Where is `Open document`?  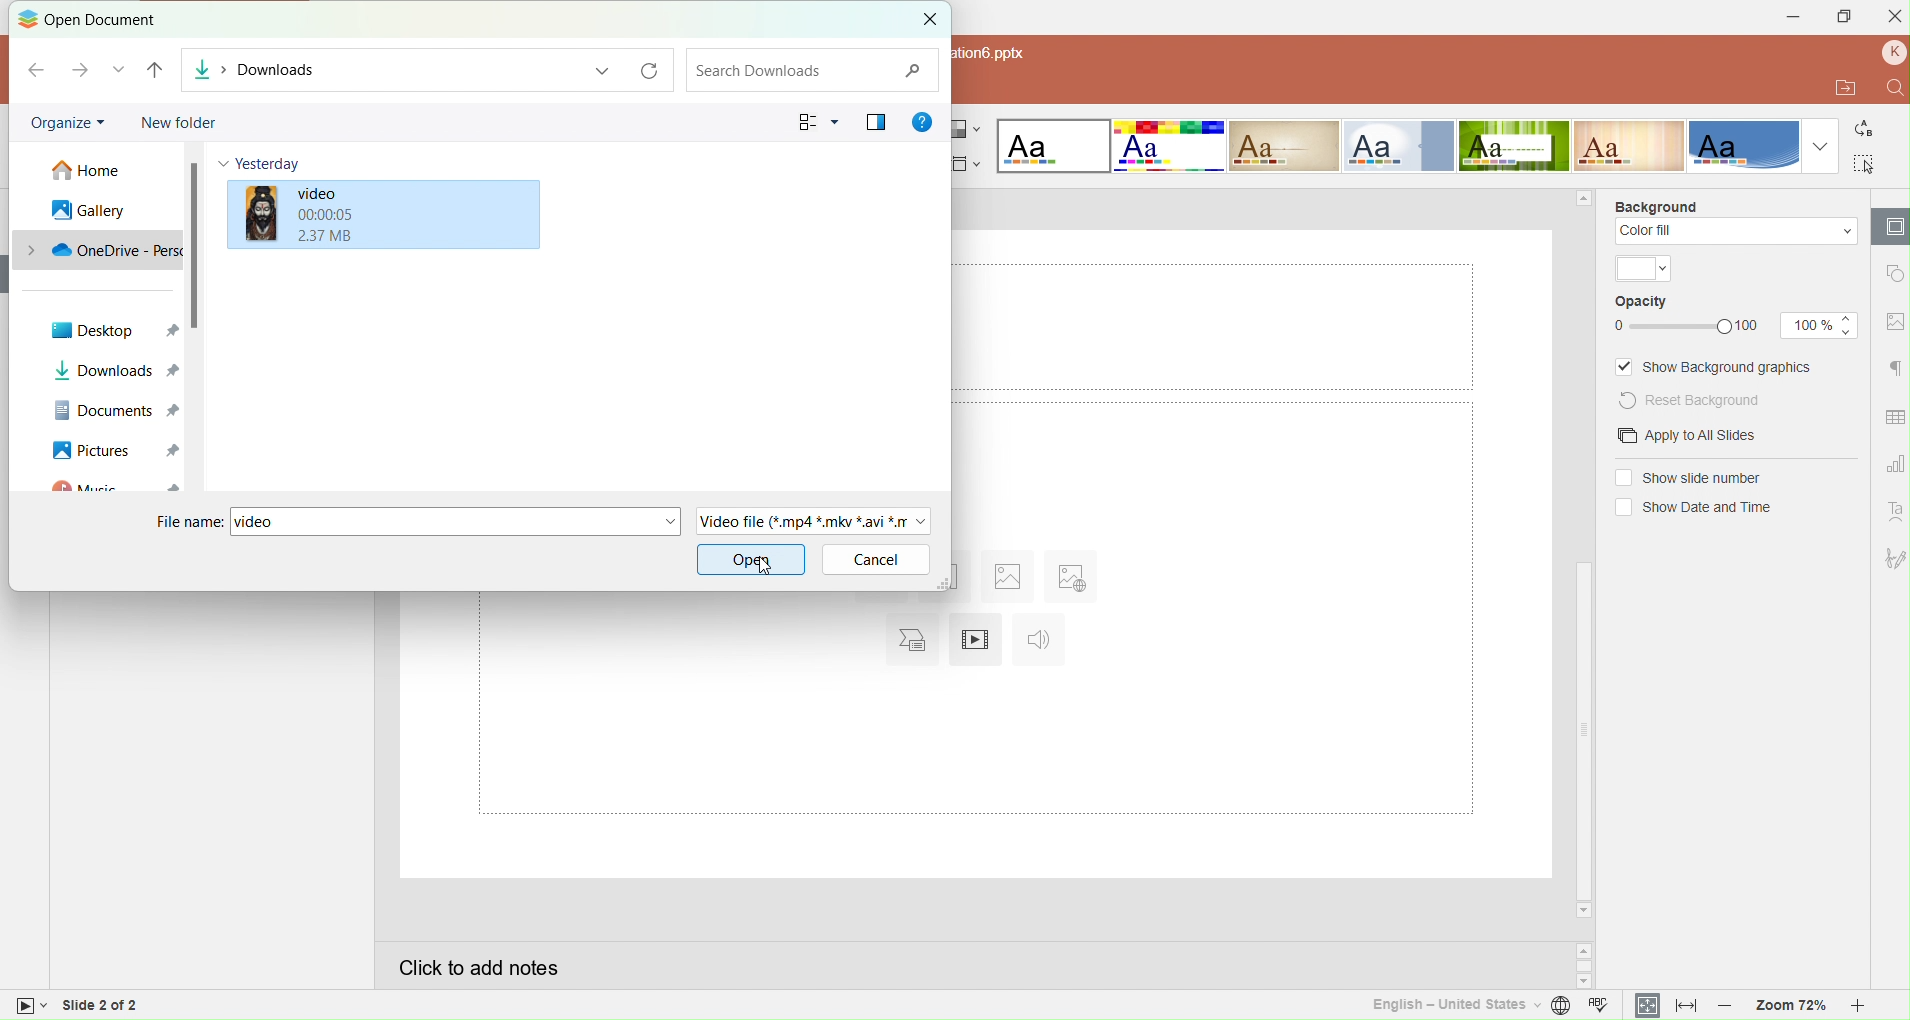 Open document is located at coordinates (98, 19).